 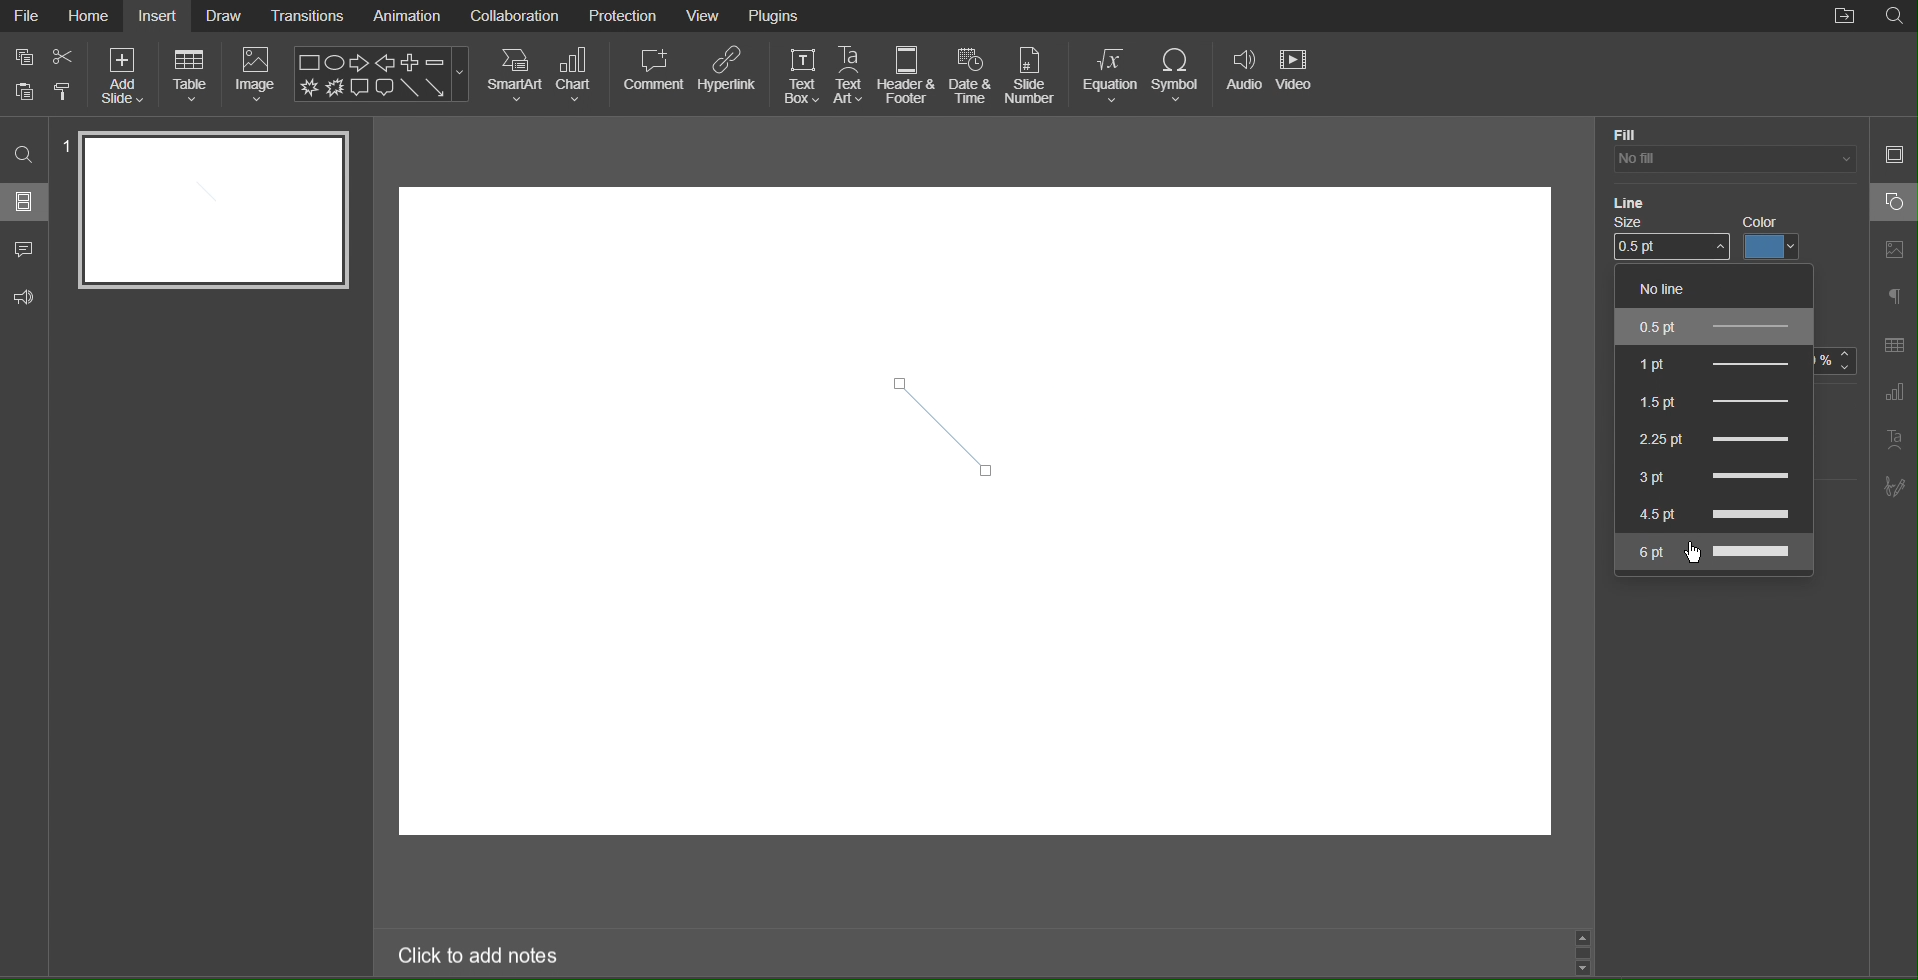 I want to click on Symbol, so click(x=1180, y=73).